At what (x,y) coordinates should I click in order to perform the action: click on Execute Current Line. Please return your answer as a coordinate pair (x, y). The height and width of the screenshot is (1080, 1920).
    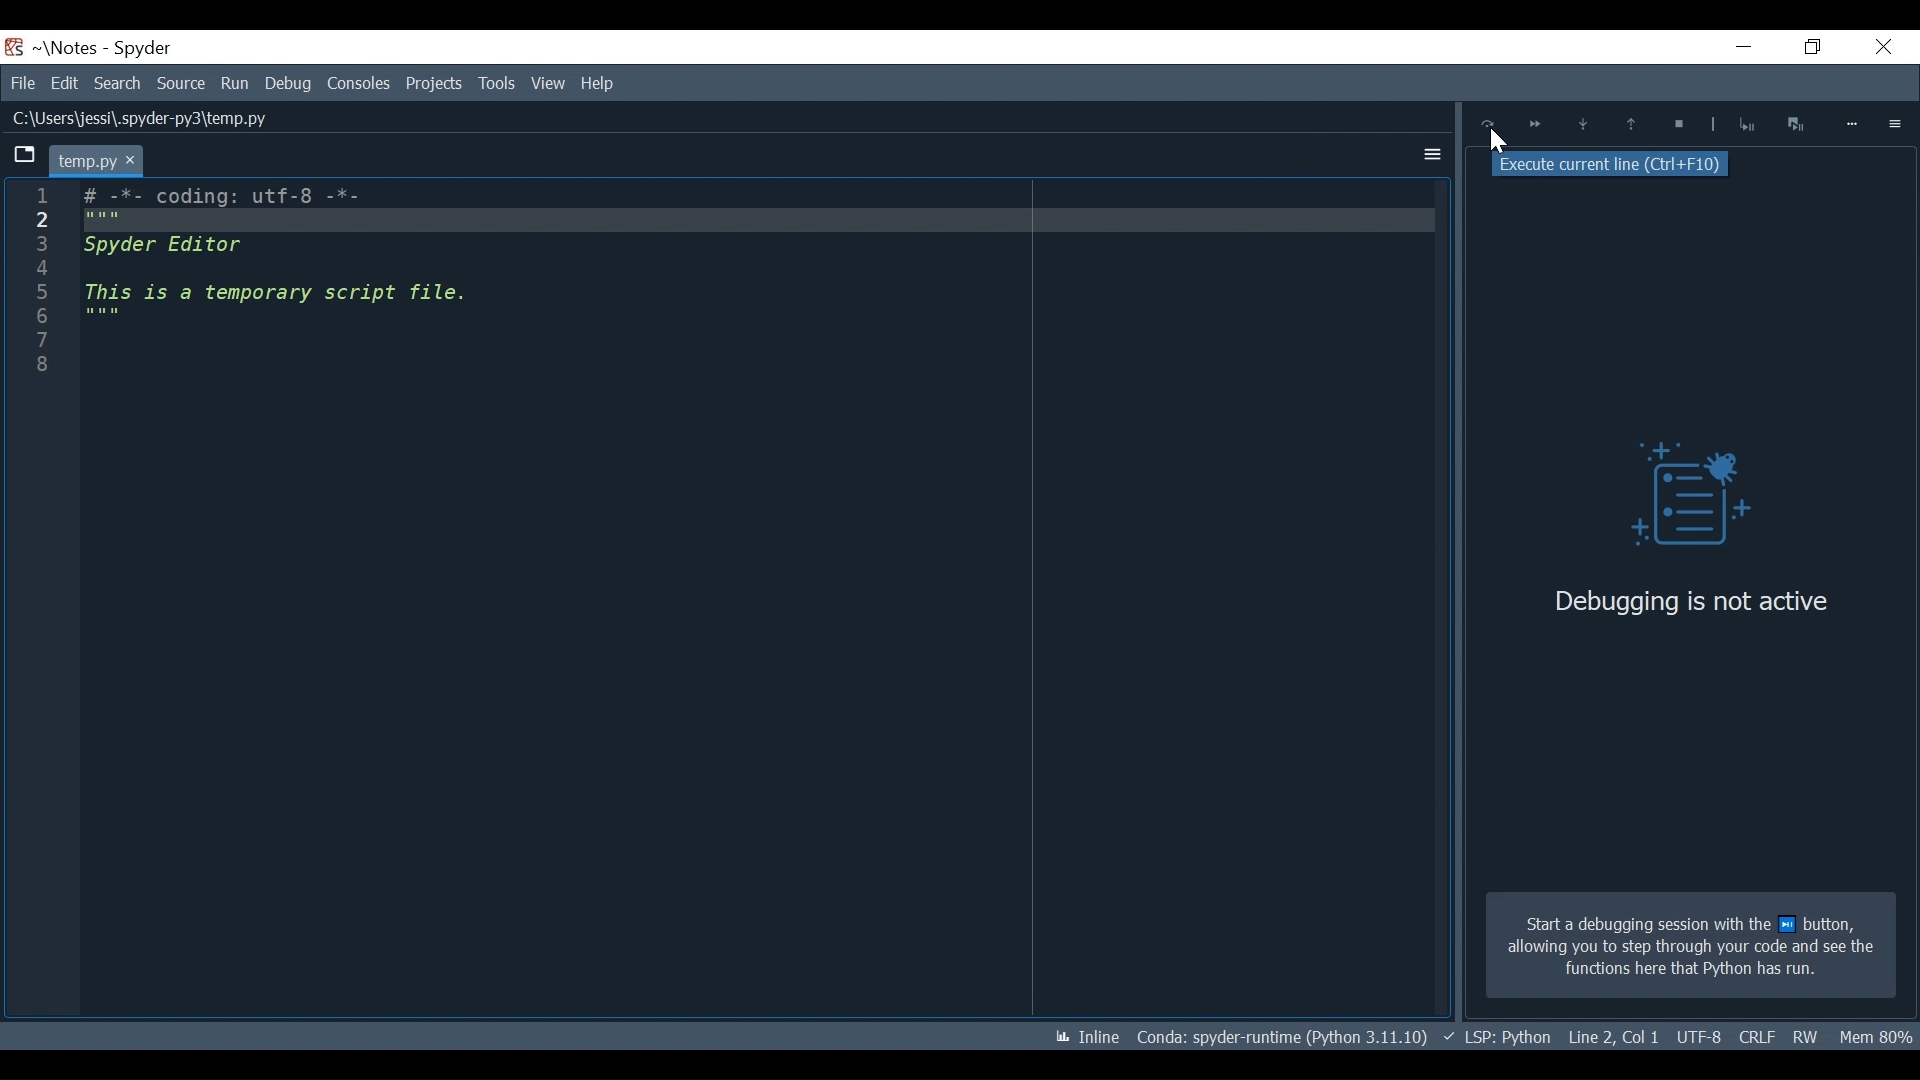
    Looking at the image, I should click on (1488, 124).